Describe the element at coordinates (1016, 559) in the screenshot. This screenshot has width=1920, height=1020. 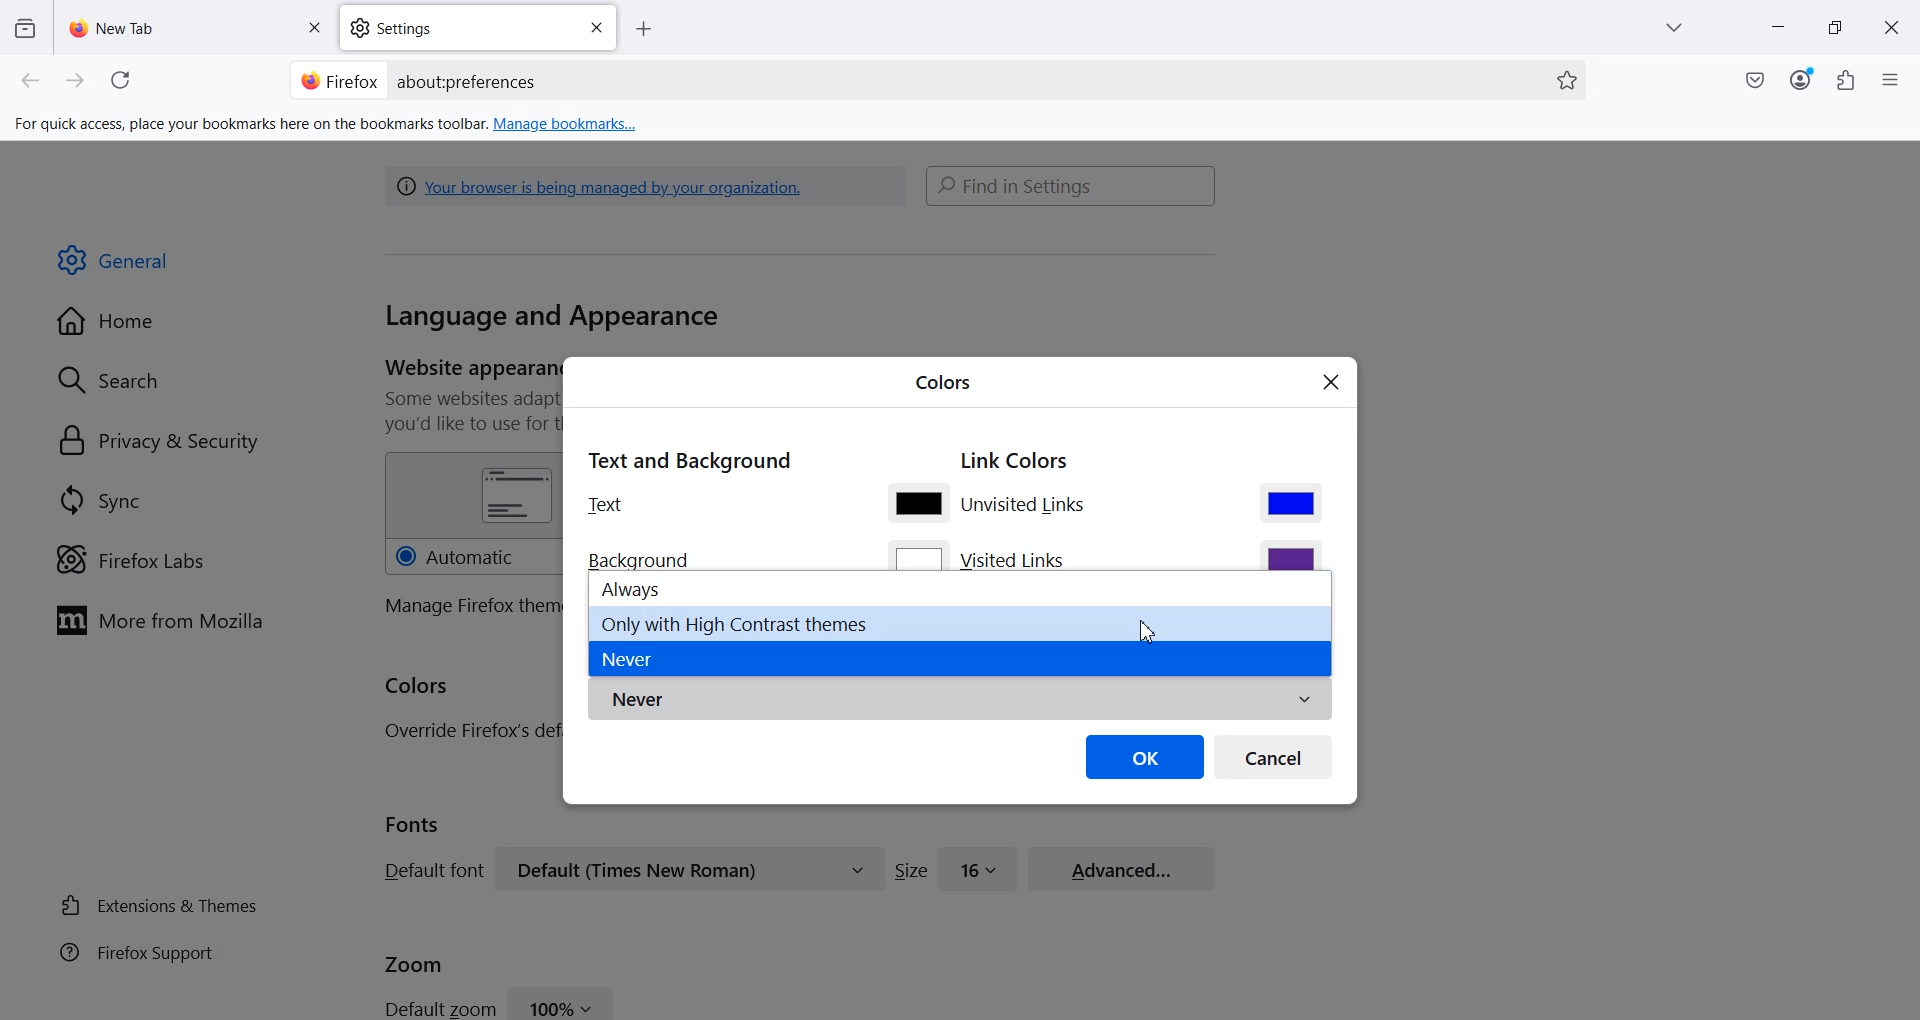
I see `Visited Links` at that location.